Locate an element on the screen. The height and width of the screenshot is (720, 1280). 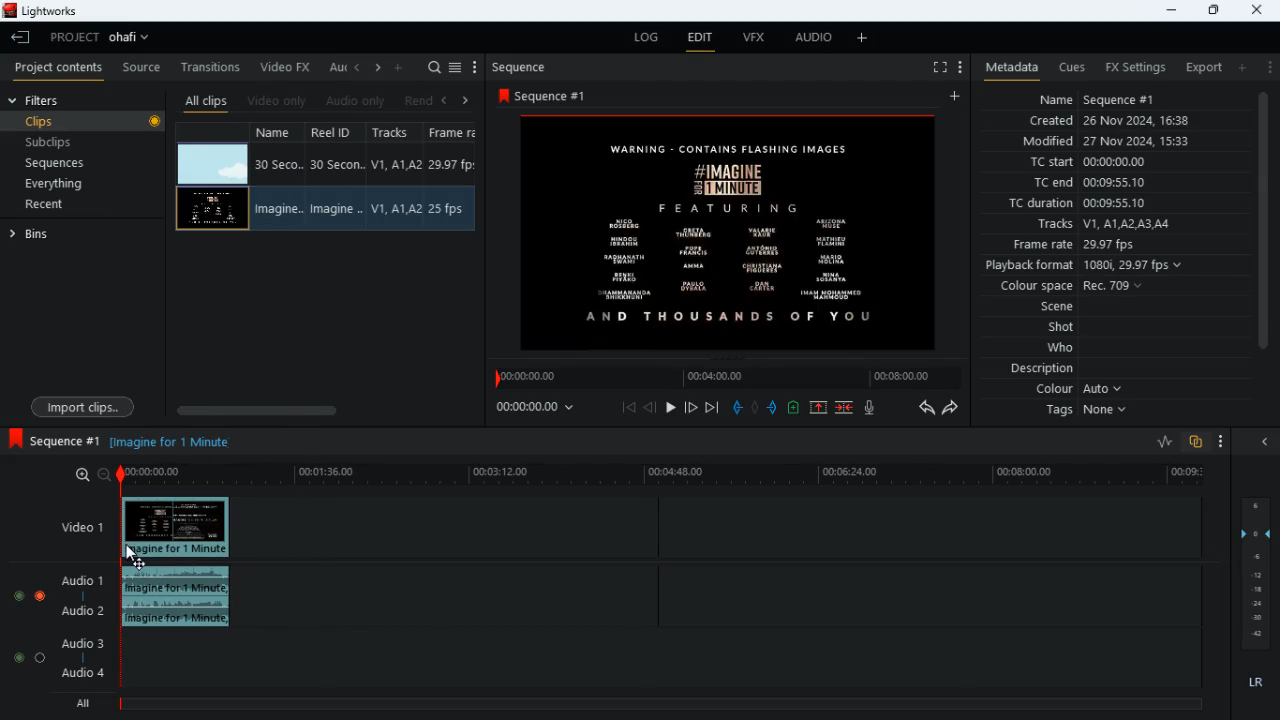
add is located at coordinates (1247, 68).